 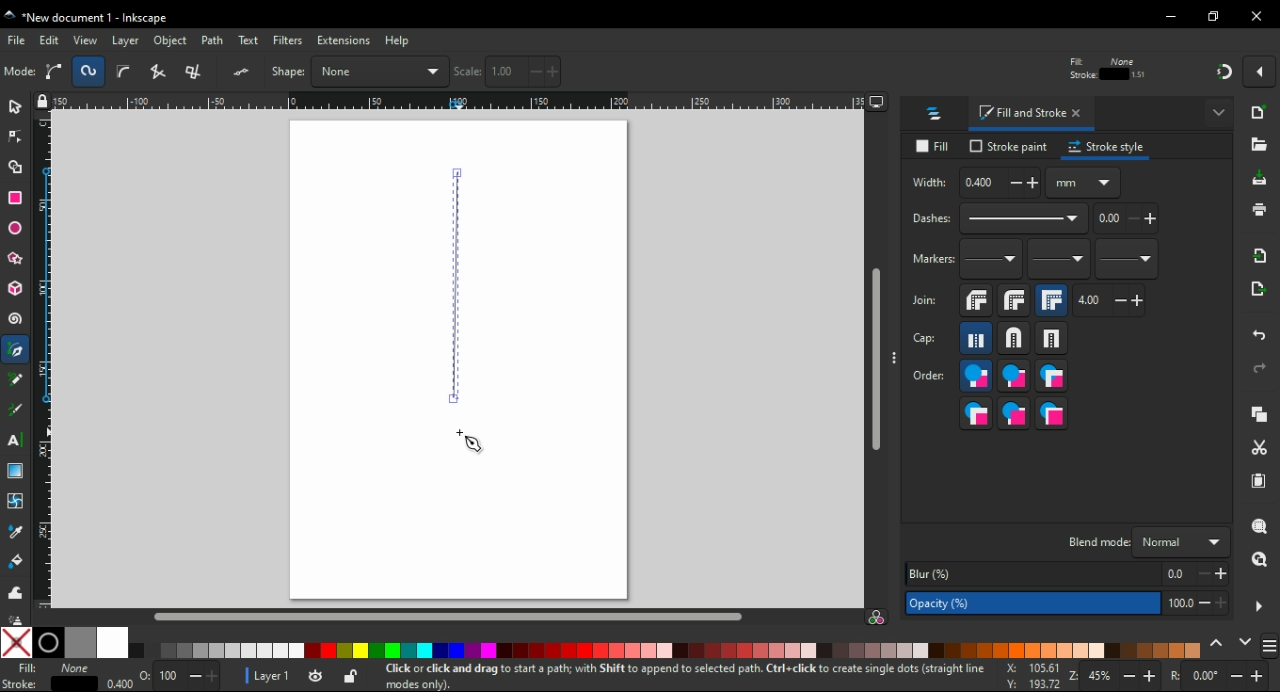 I want to click on previous, so click(x=1219, y=644).